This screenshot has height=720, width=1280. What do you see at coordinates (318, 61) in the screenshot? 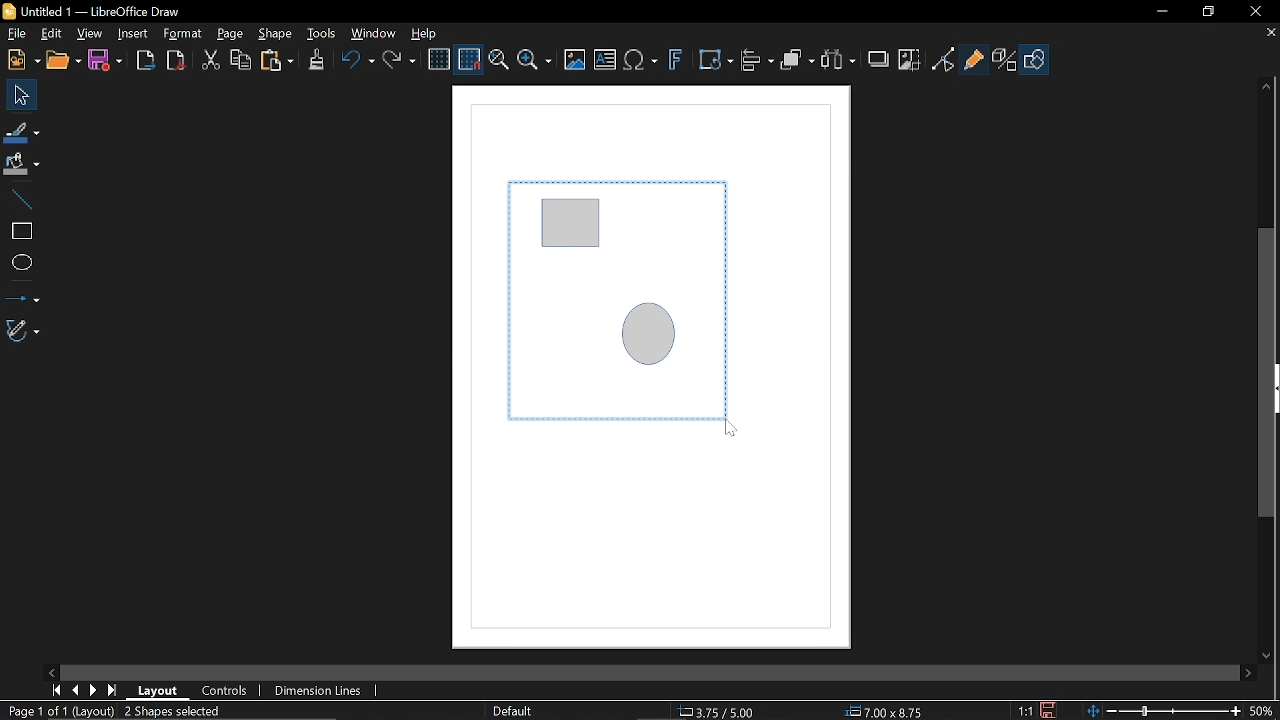
I see `Clone` at bounding box center [318, 61].